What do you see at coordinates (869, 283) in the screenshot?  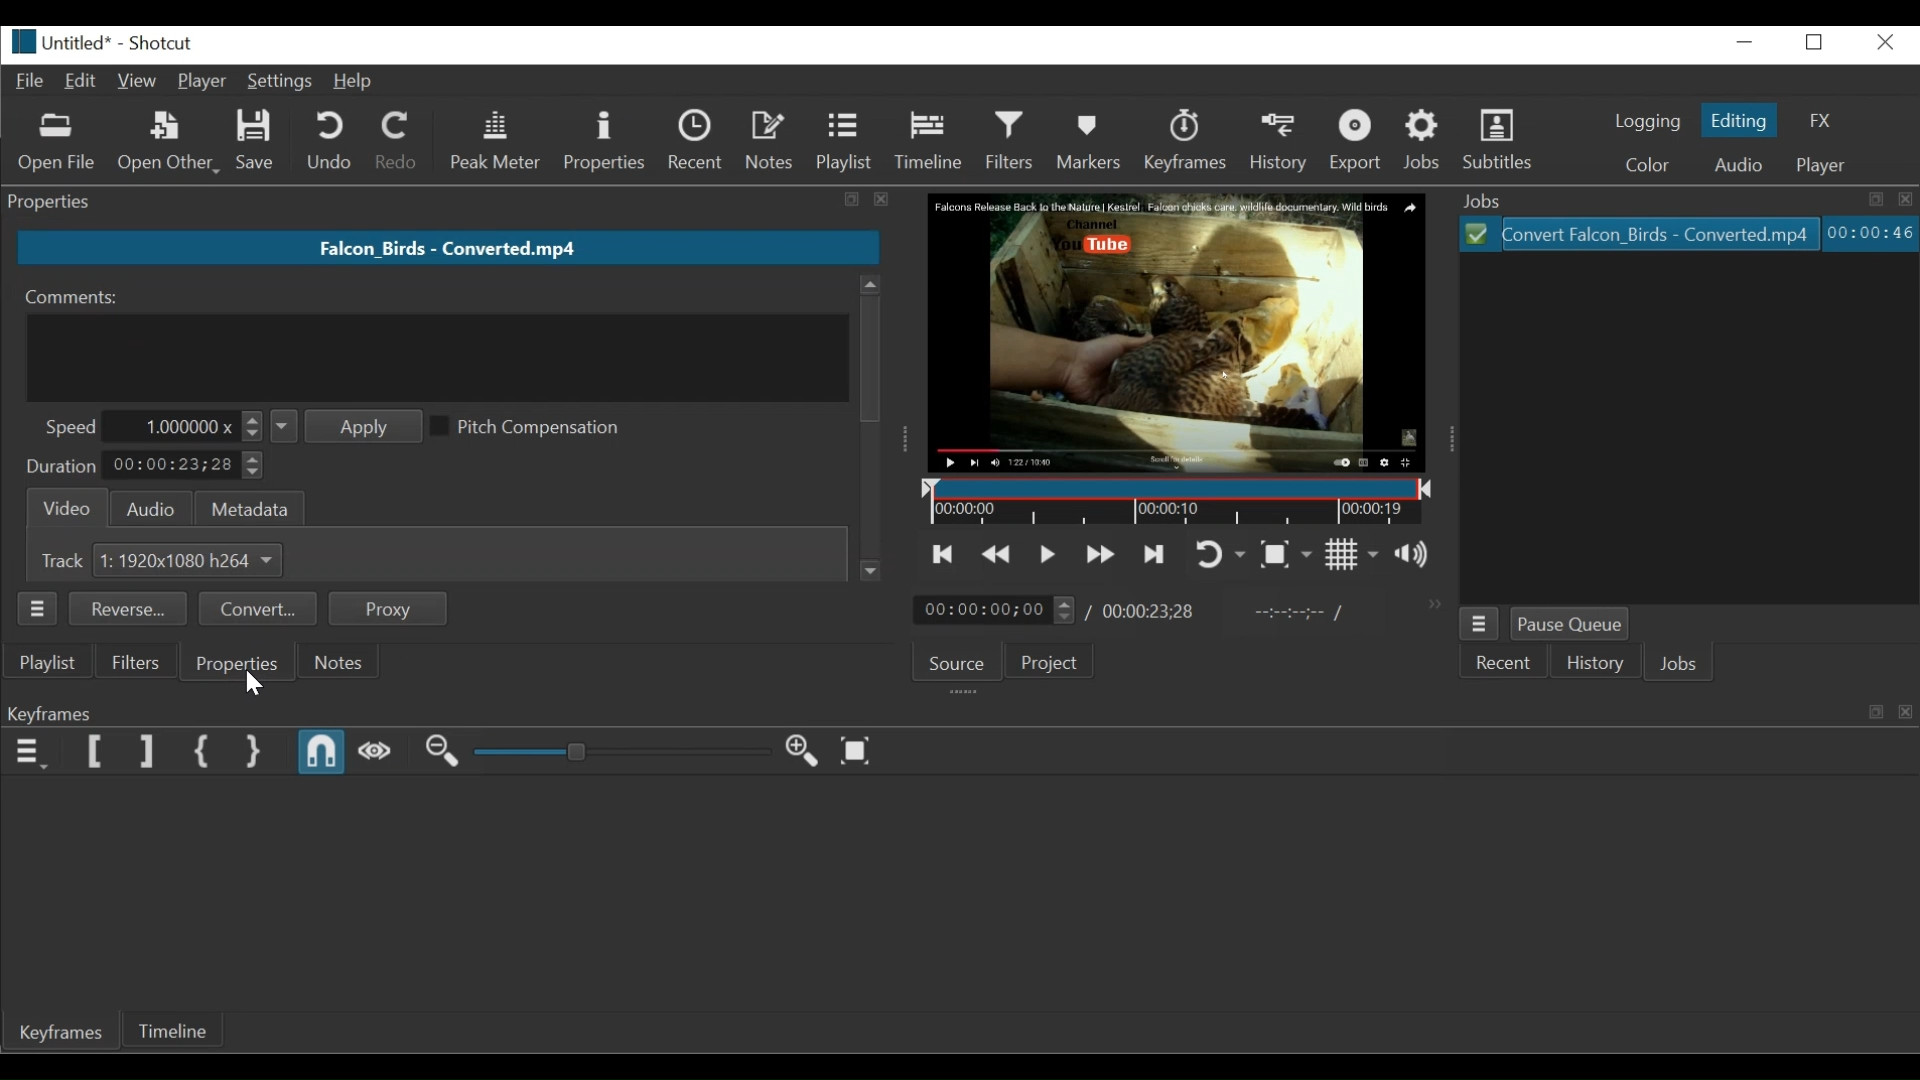 I see `Scroll up` at bounding box center [869, 283].